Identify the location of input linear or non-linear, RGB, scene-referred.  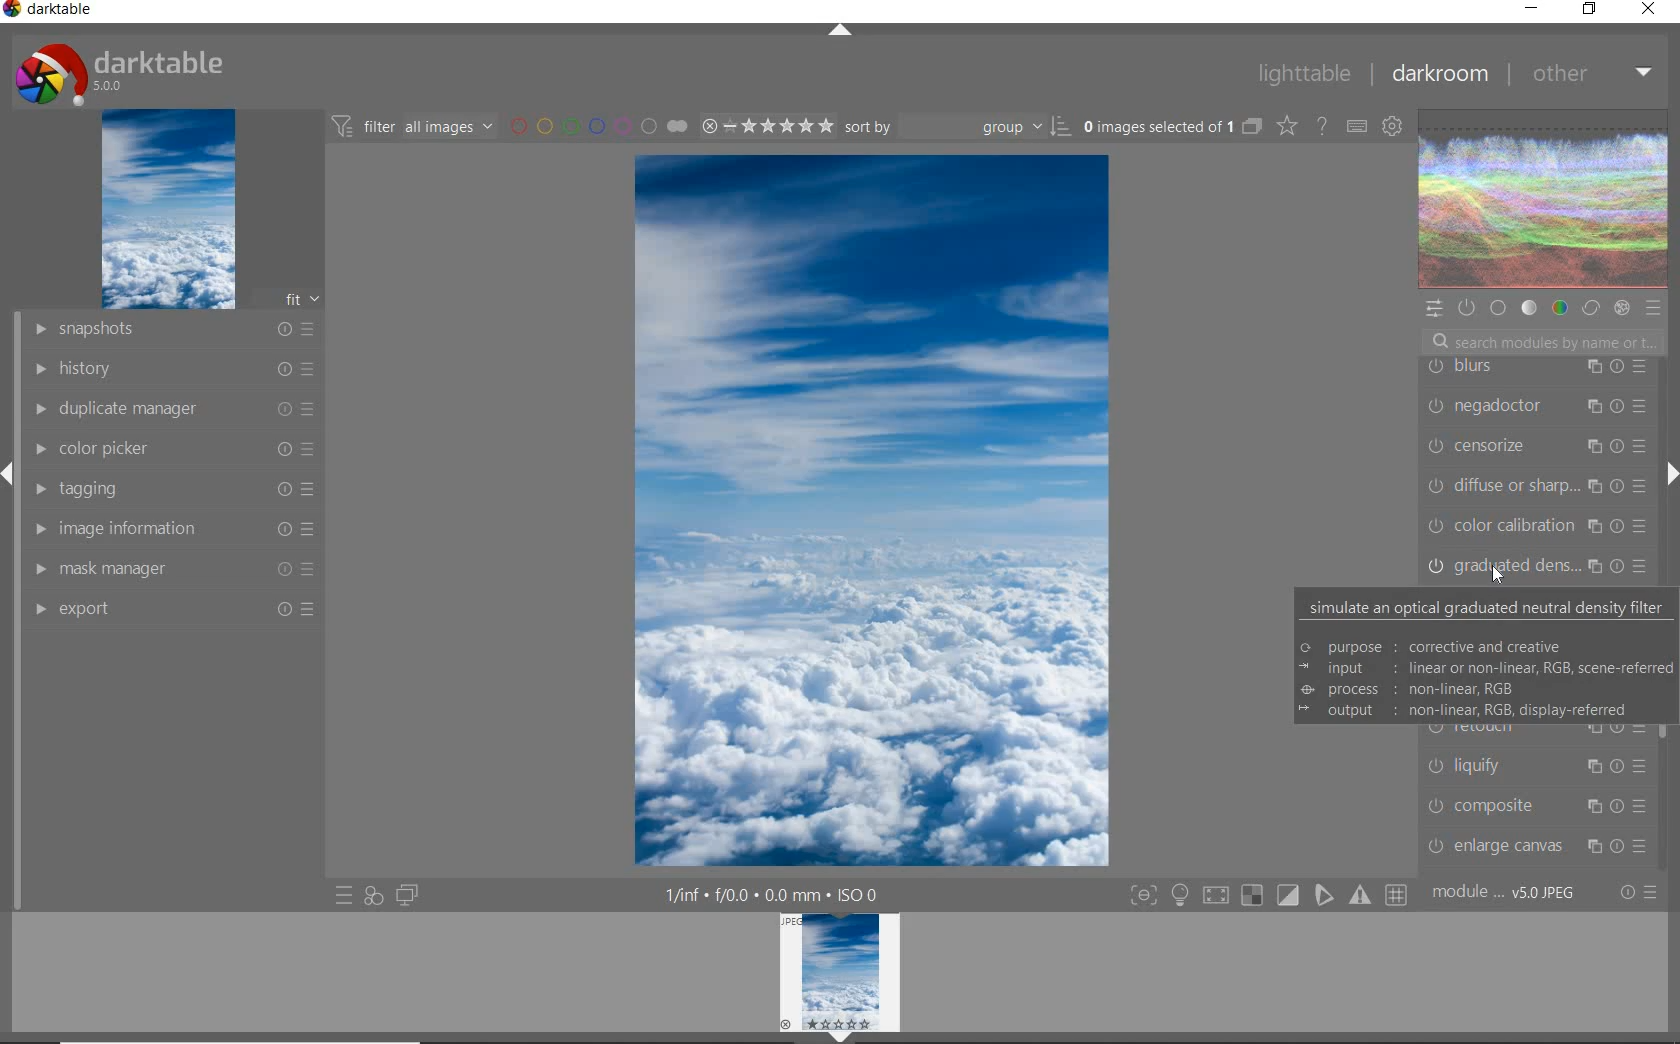
(1486, 667).